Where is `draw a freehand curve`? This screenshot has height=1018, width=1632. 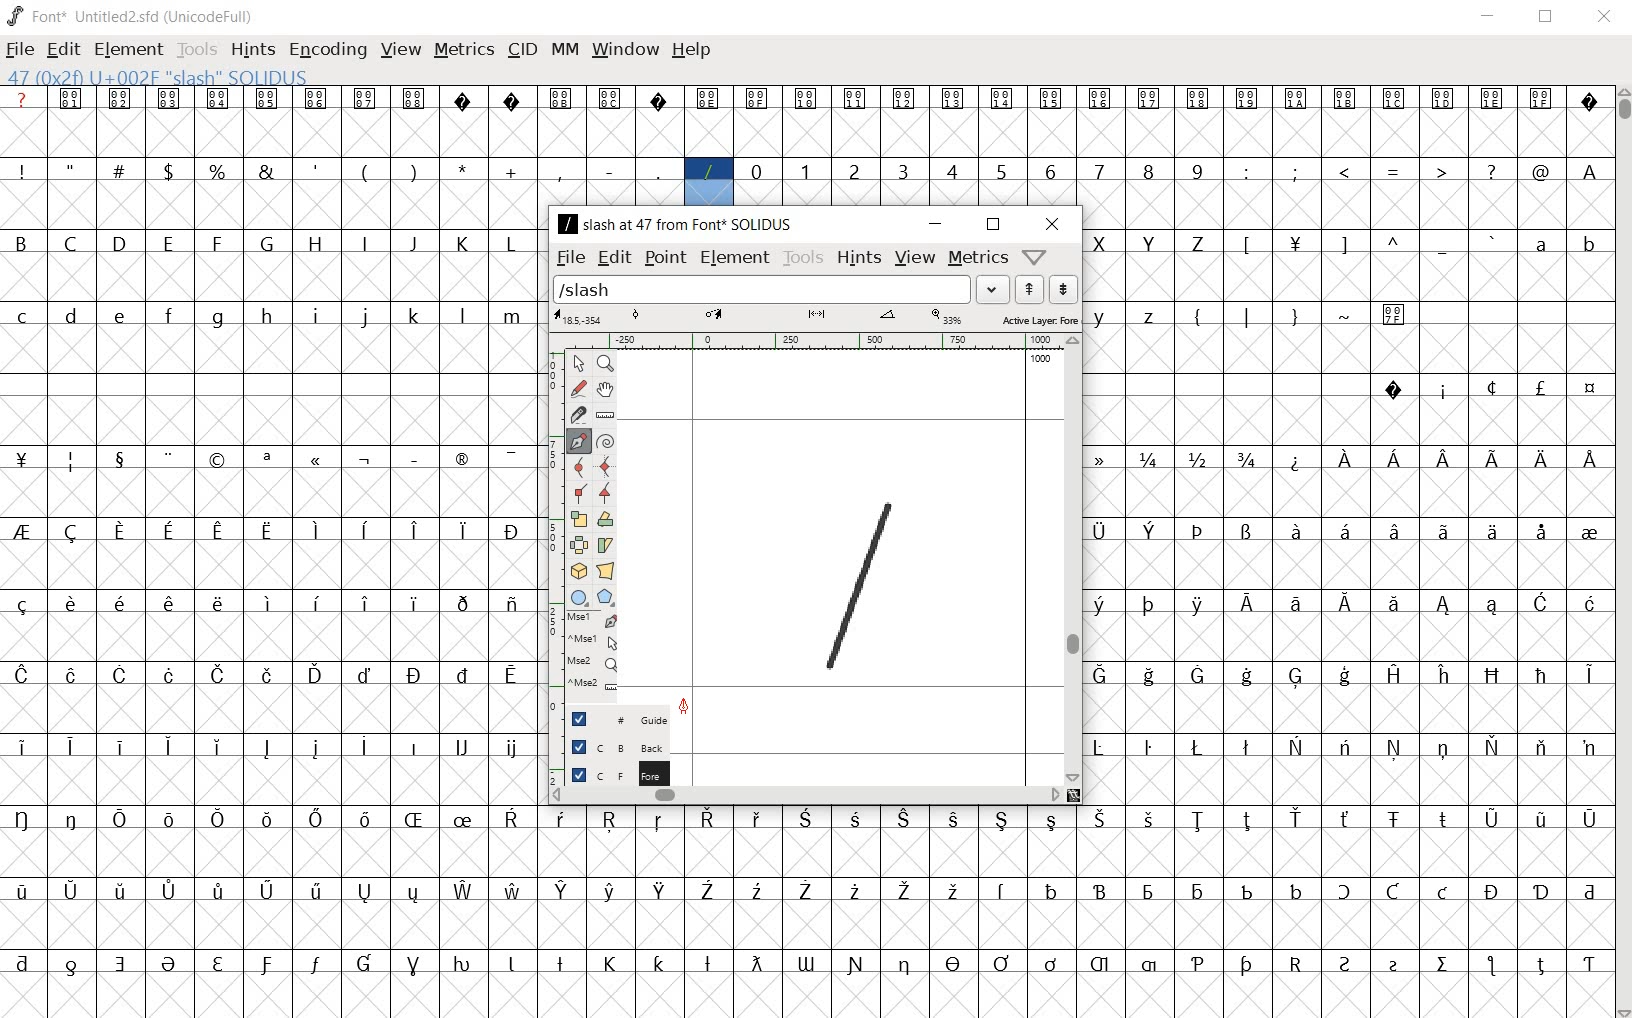 draw a freehand curve is located at coordinates (581, 391).